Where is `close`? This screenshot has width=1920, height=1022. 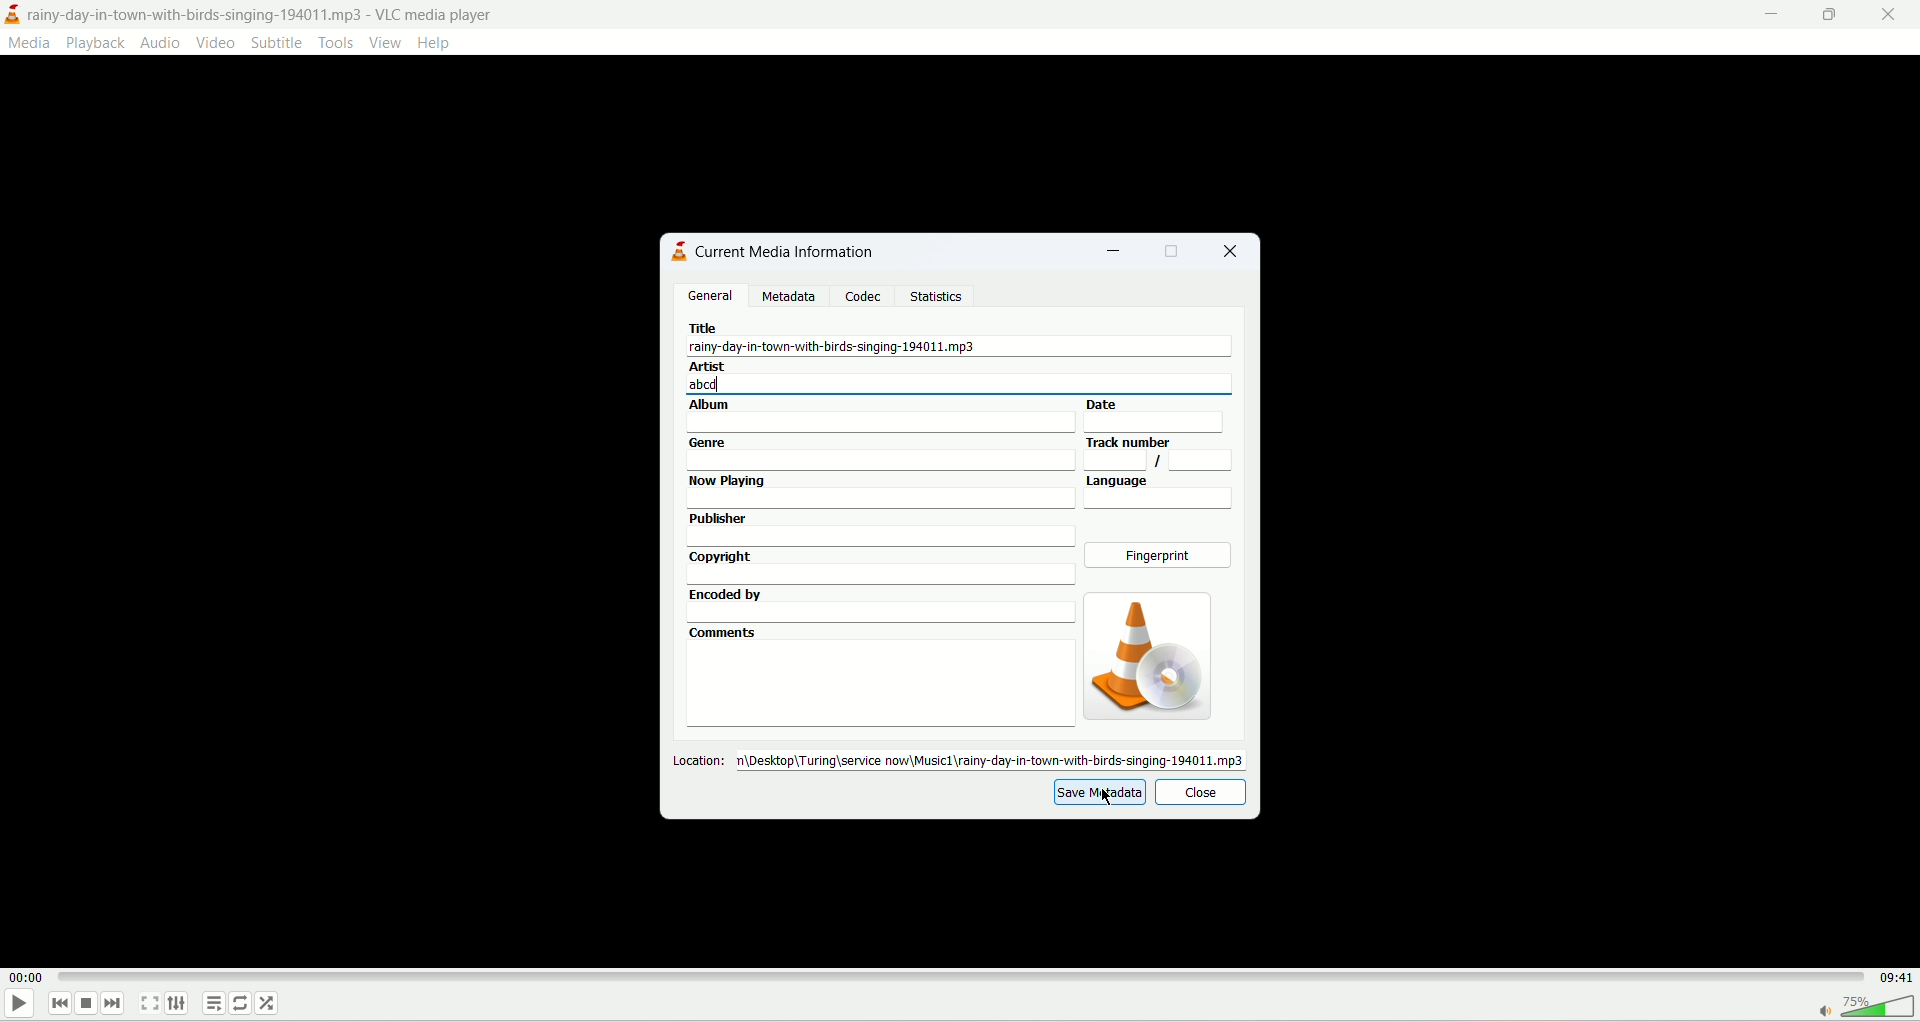
close is located at coordinates (1887, 17).